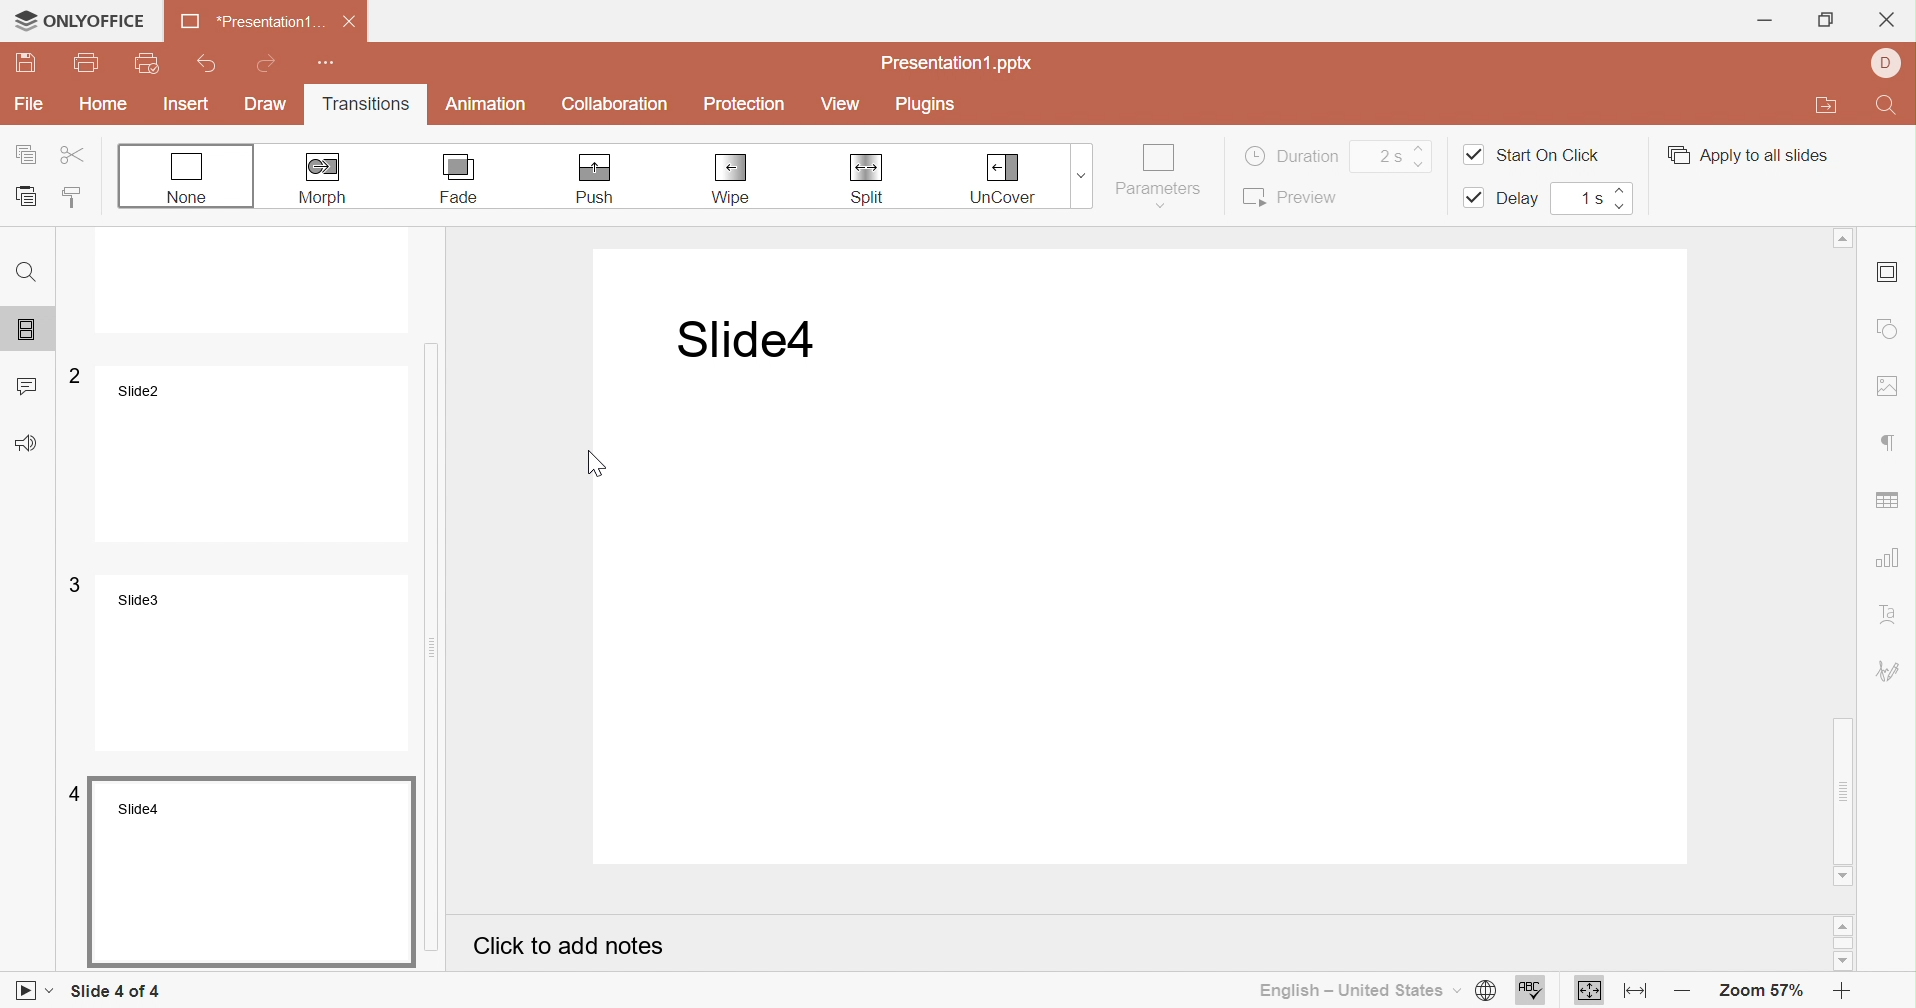  I want to click on Slide4, so click(252, 870).